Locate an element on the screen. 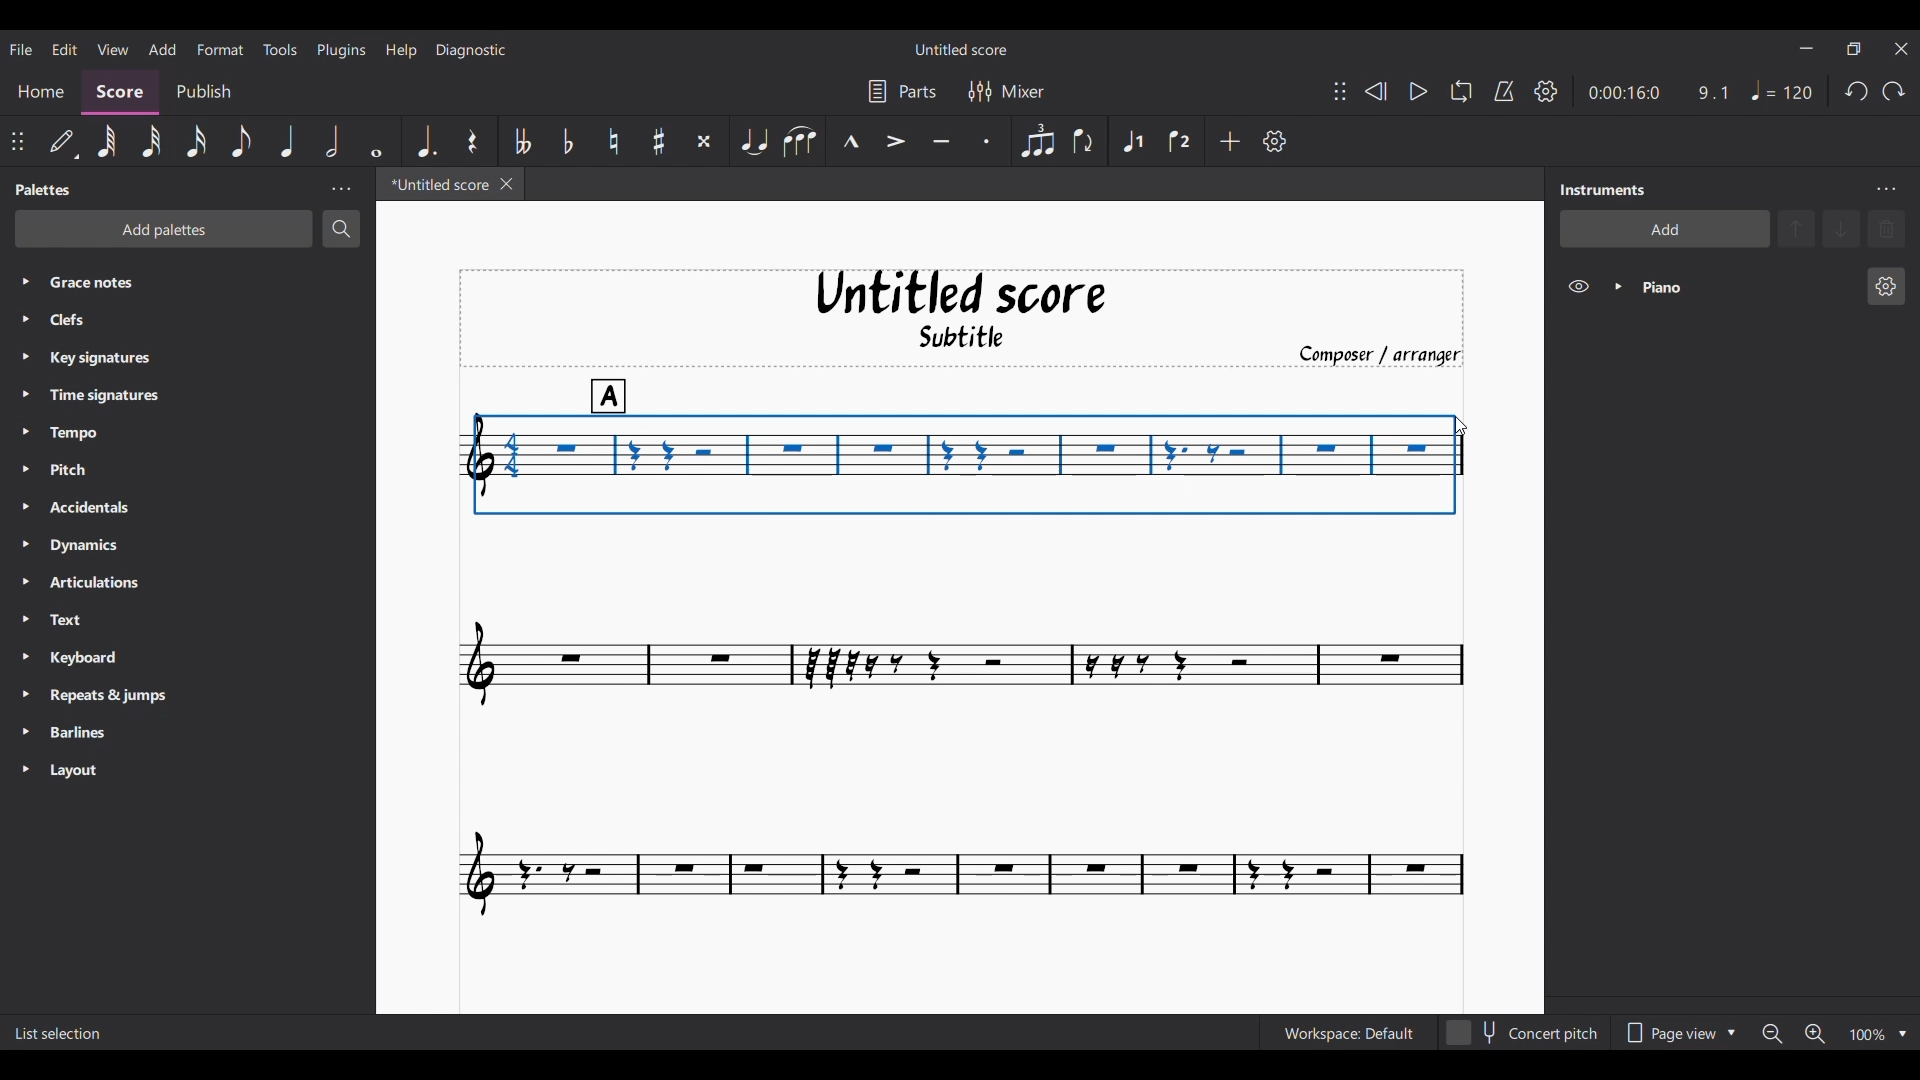 Image resolution: width=1920 pixels, height=1080 pixels. Mixer settings is located at coordinates (1006, 91).